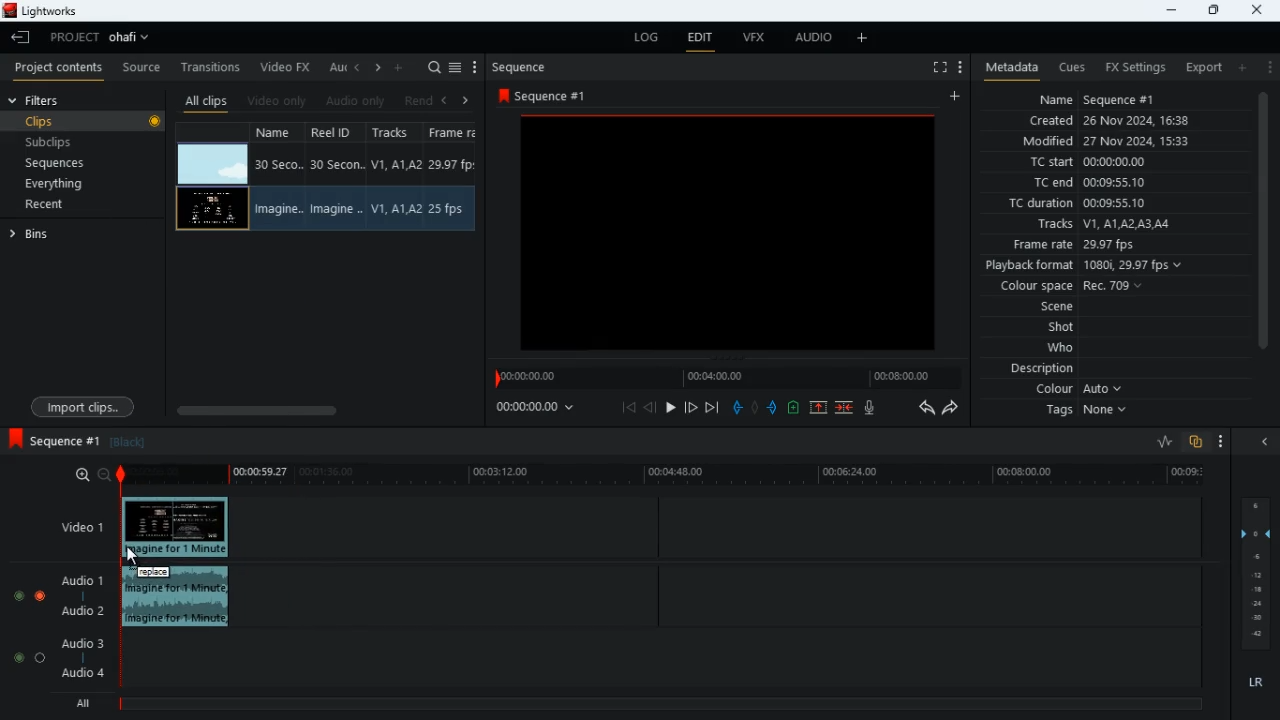 The height and width of the screenshot is (720, 1280). Describe the element at coordinates (140, 558) in the screenshot. I see `Mouse Cursor` at that location.